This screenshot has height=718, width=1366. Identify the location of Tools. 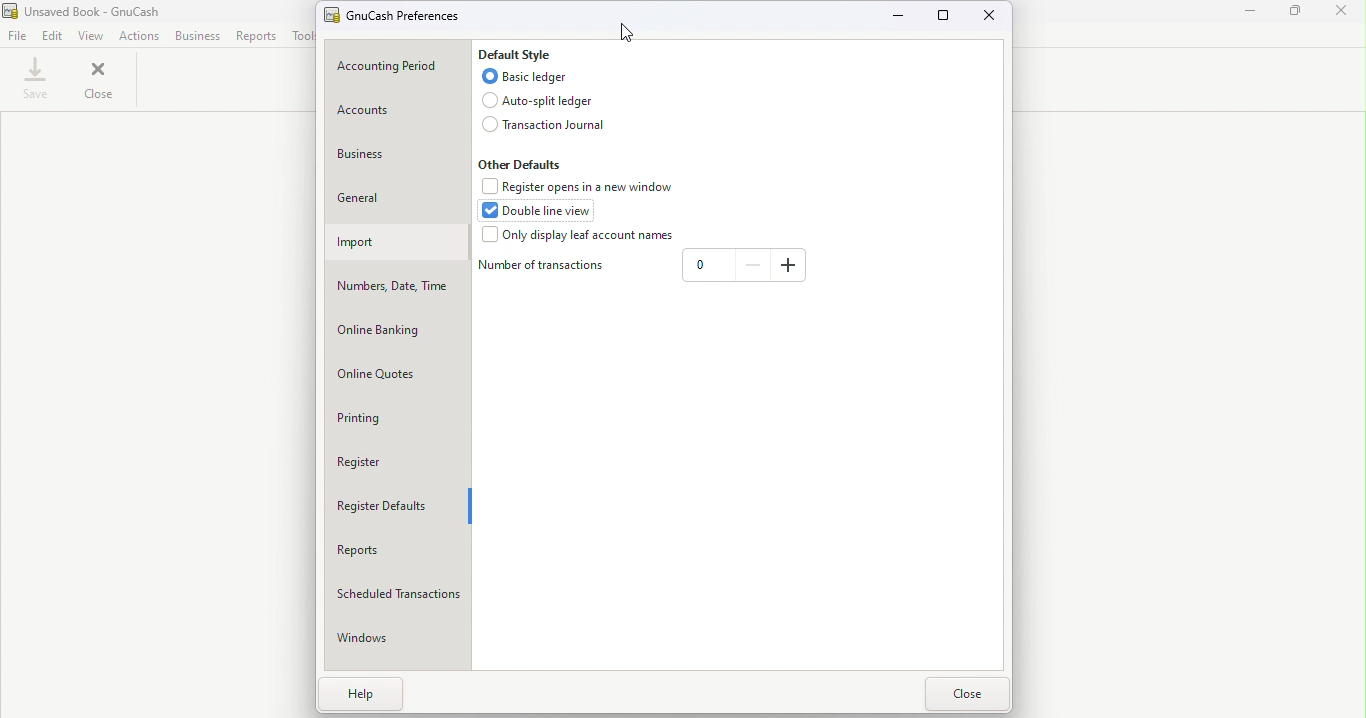
(306, 36).